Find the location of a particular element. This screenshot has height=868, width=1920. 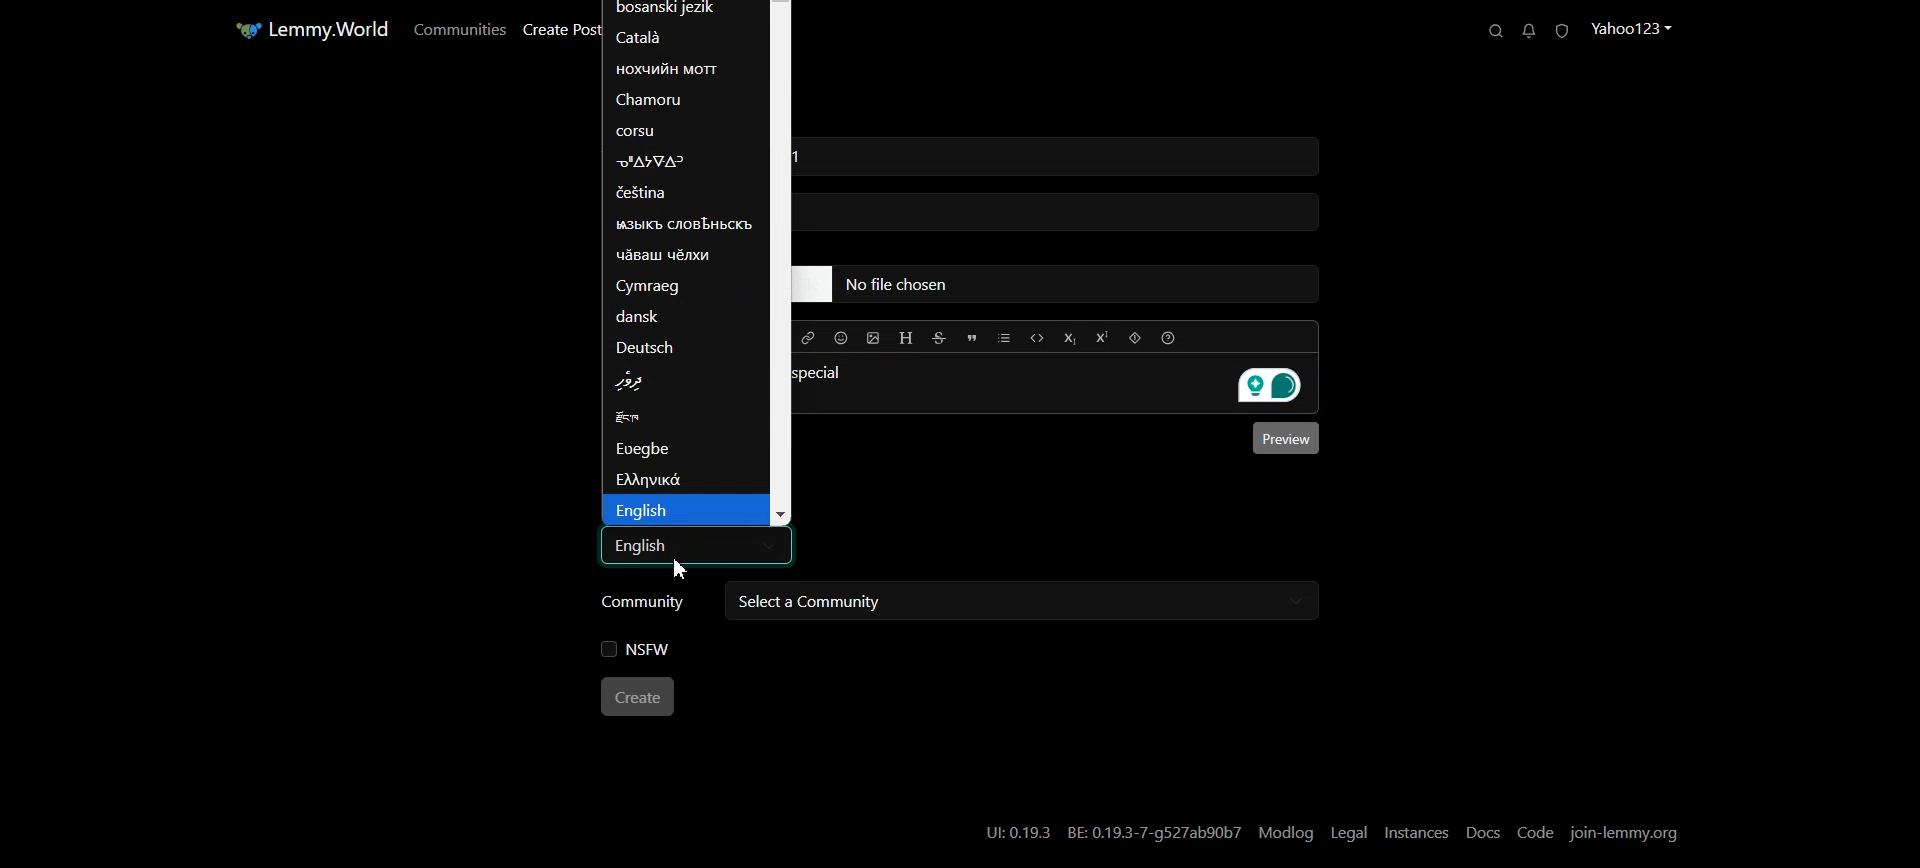

Home Page is located at coordinates (307, 30).